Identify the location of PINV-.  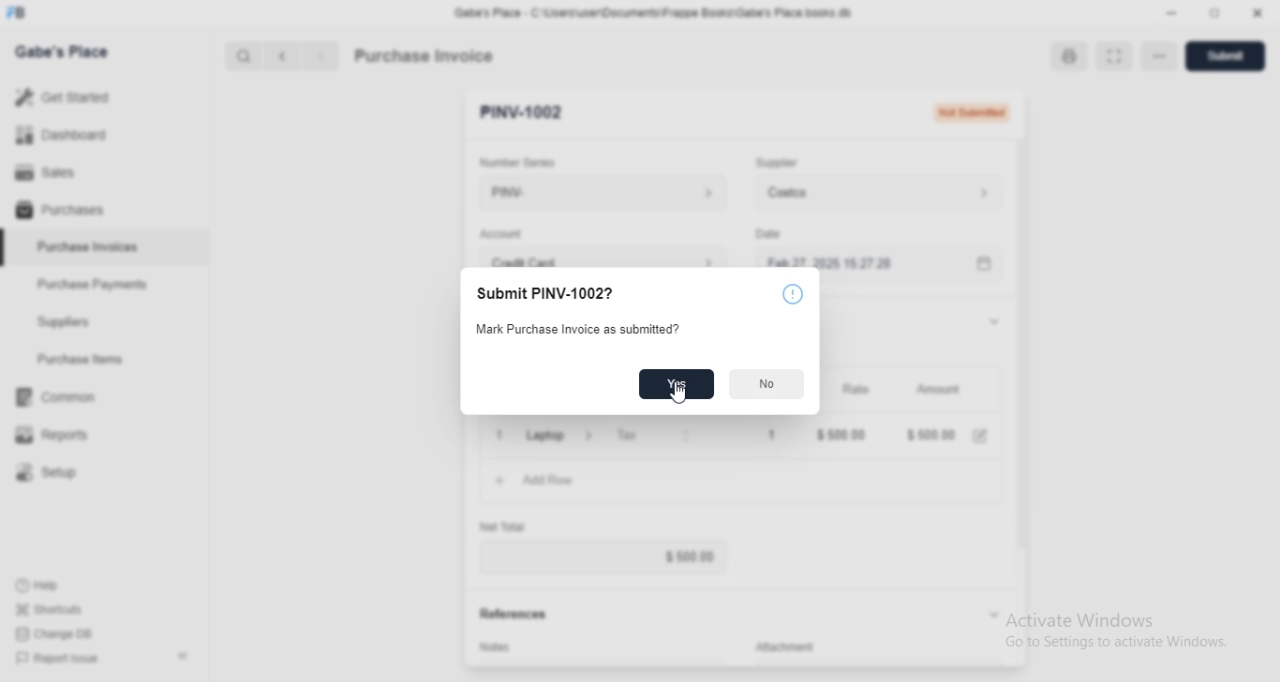
(603, 193).